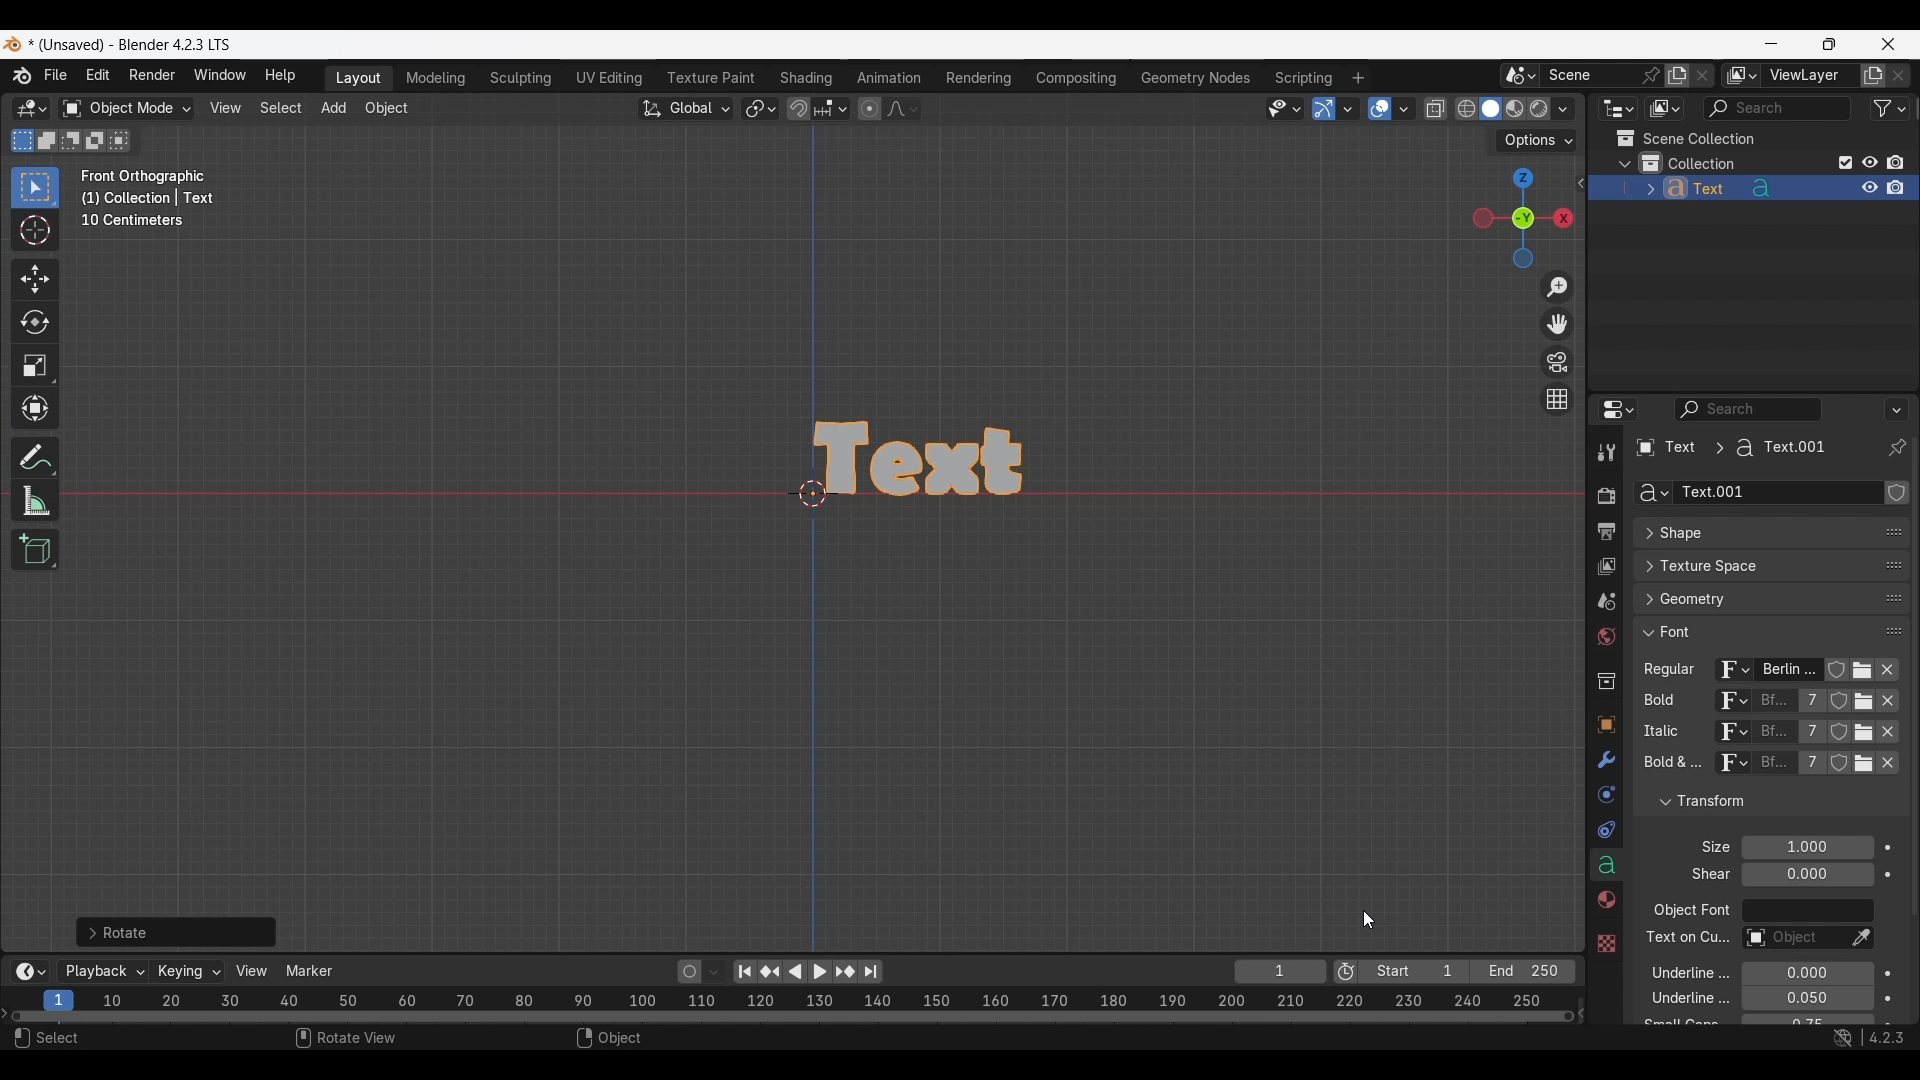  Describe the element at coordinates (1562, 109) in the screenshot. I see `Shading` at that location.